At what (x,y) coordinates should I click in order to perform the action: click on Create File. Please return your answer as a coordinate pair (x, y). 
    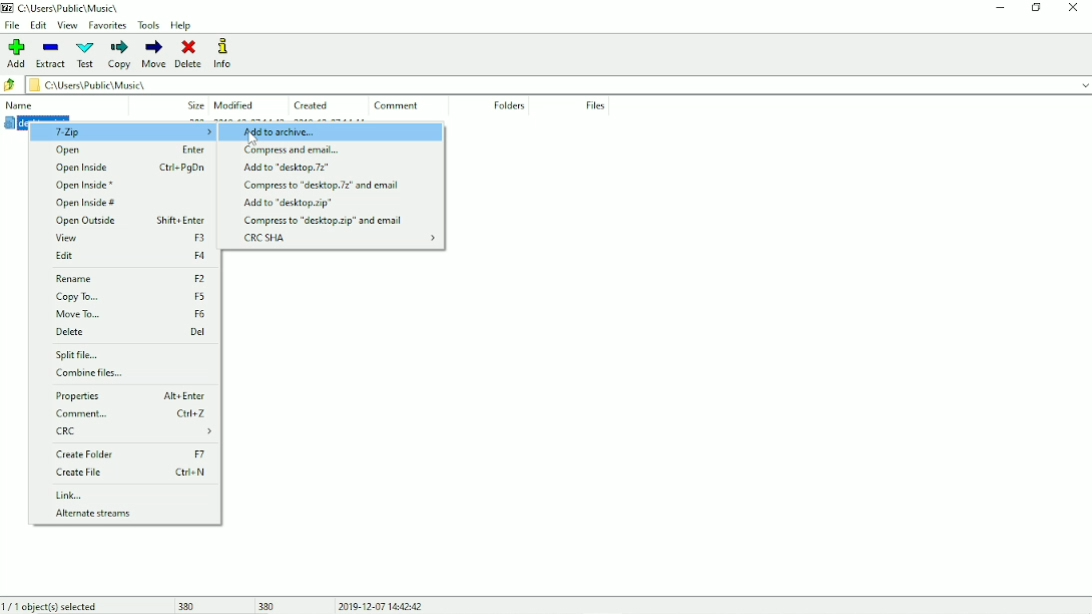
    Looking at the image, I should click on (129, 472).